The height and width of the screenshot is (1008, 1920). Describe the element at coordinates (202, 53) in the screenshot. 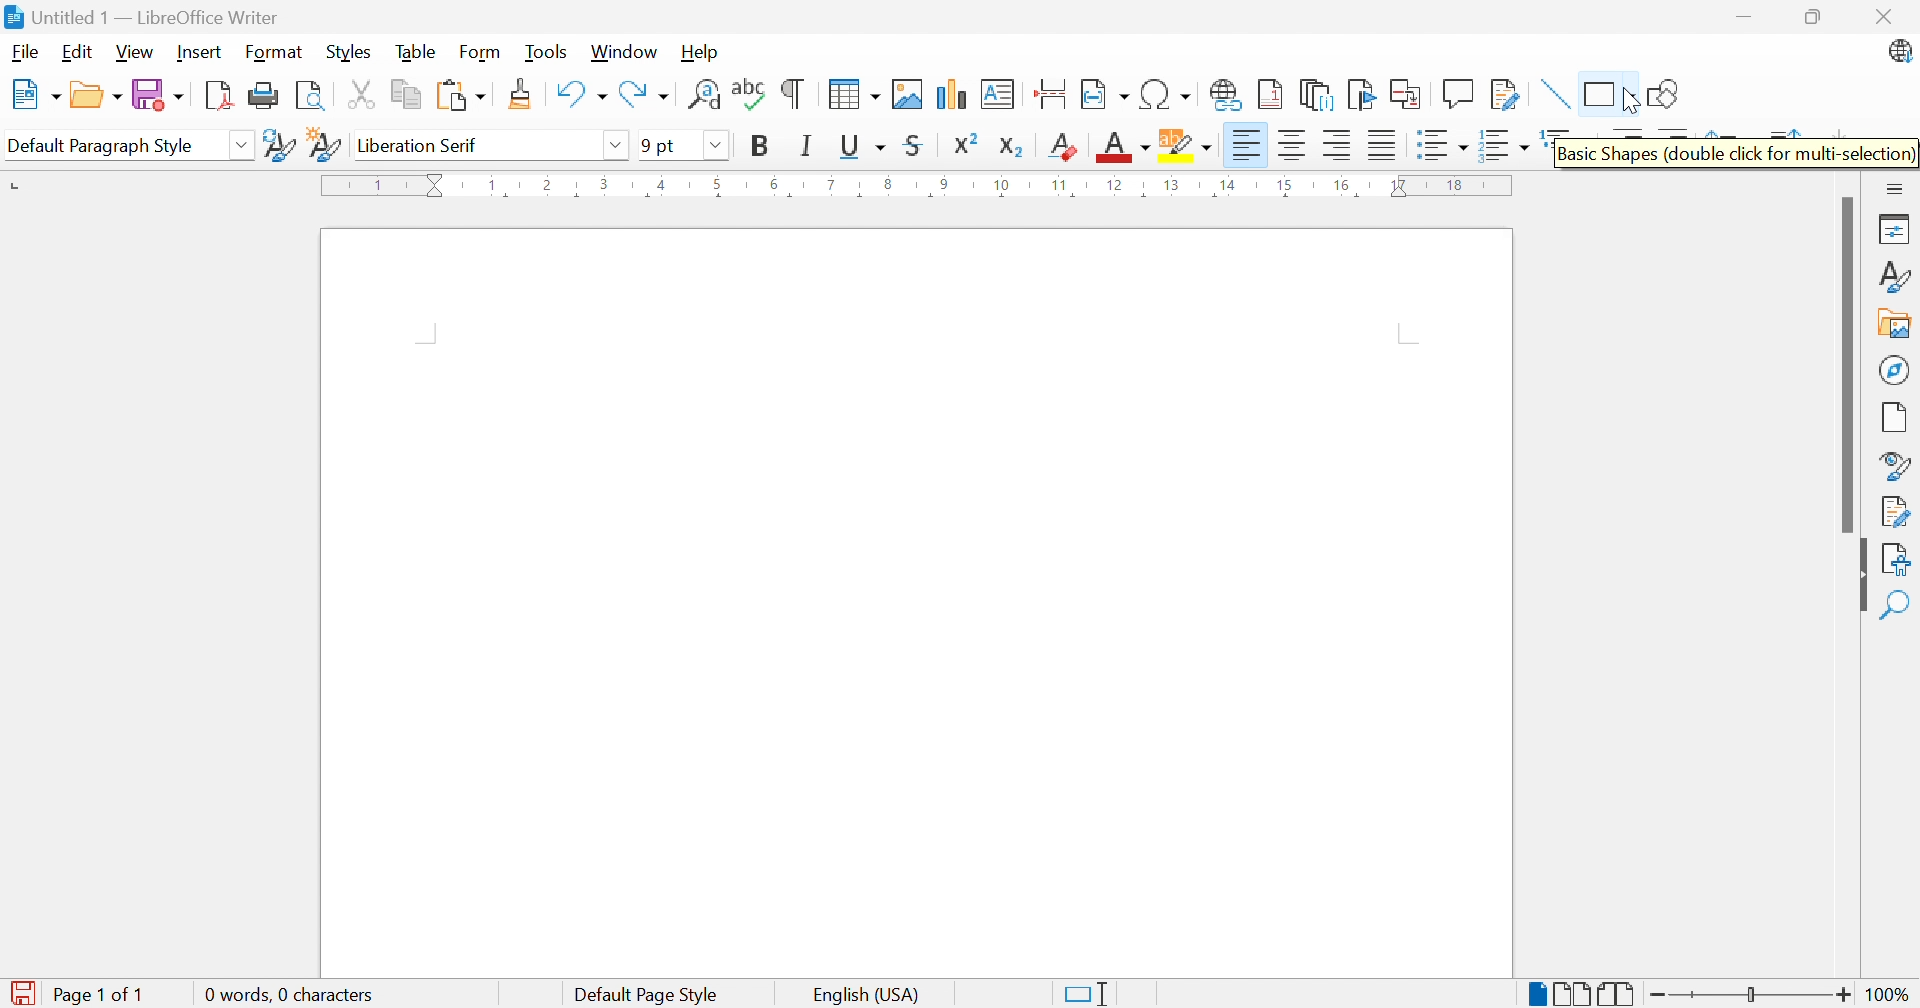

I see `Insert` at that location.